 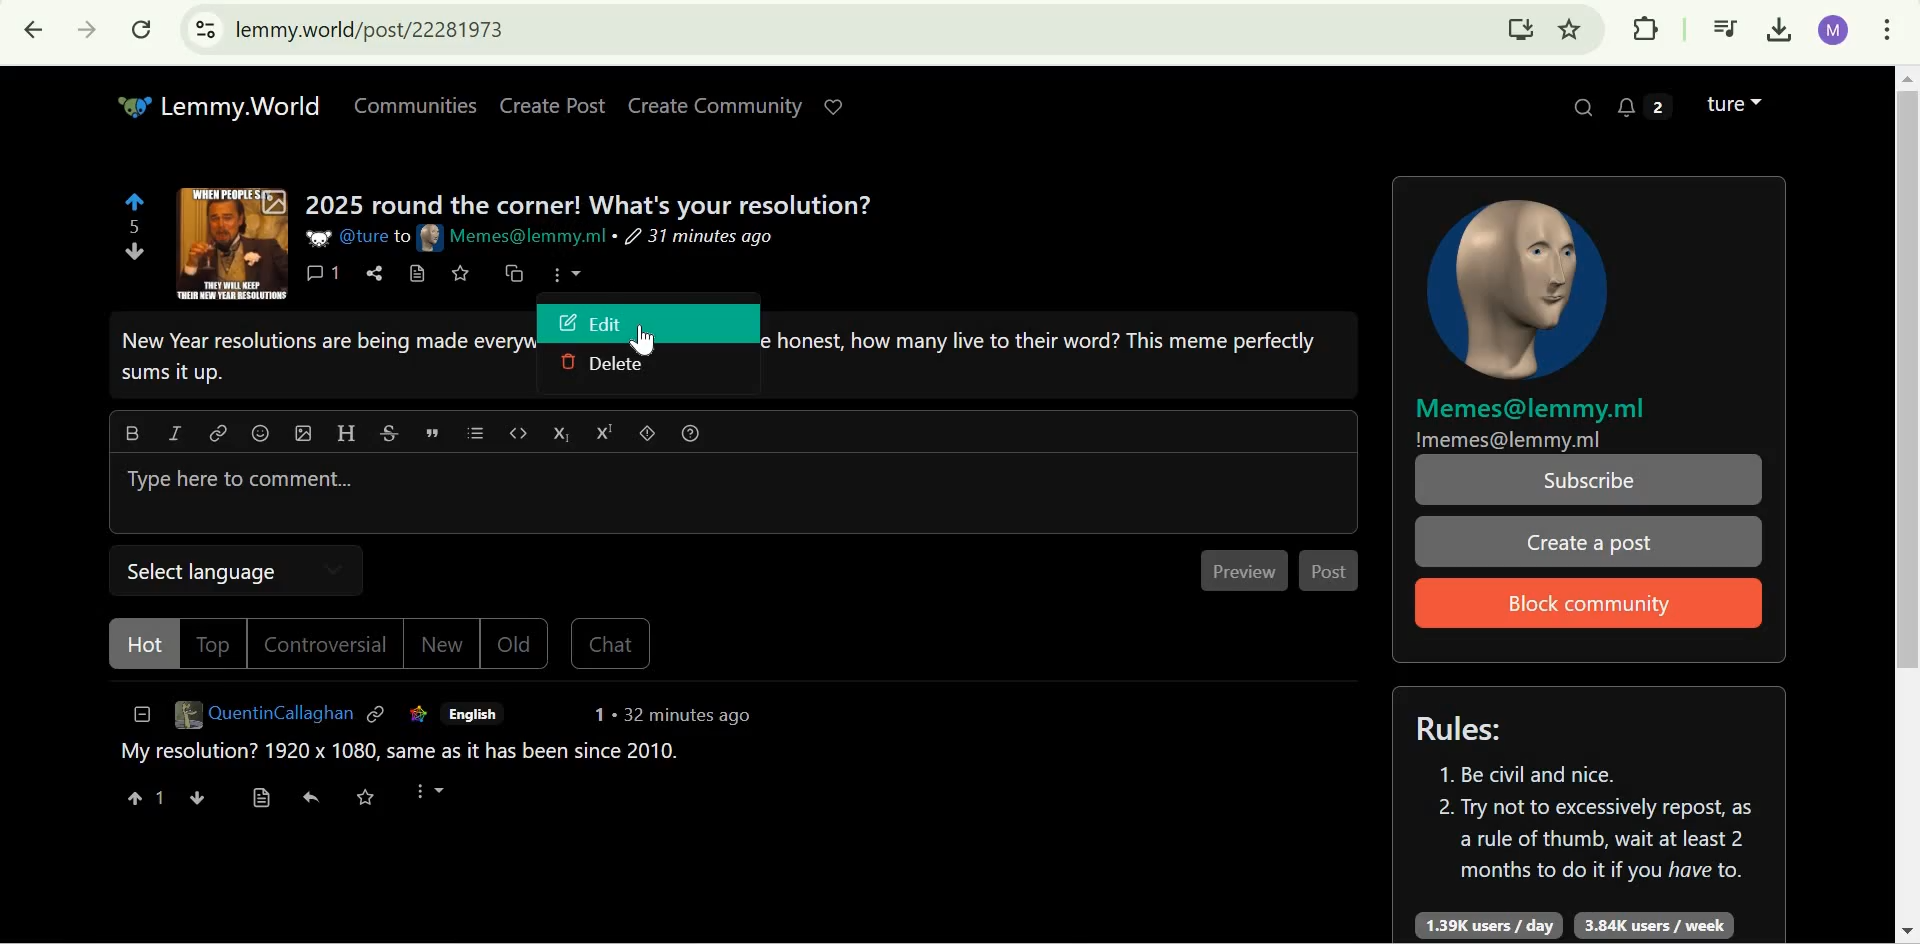 What do you see at coordinates (1468, 728) in the screenshot?
I see `Rules:` at bounding box center [1468, 728].